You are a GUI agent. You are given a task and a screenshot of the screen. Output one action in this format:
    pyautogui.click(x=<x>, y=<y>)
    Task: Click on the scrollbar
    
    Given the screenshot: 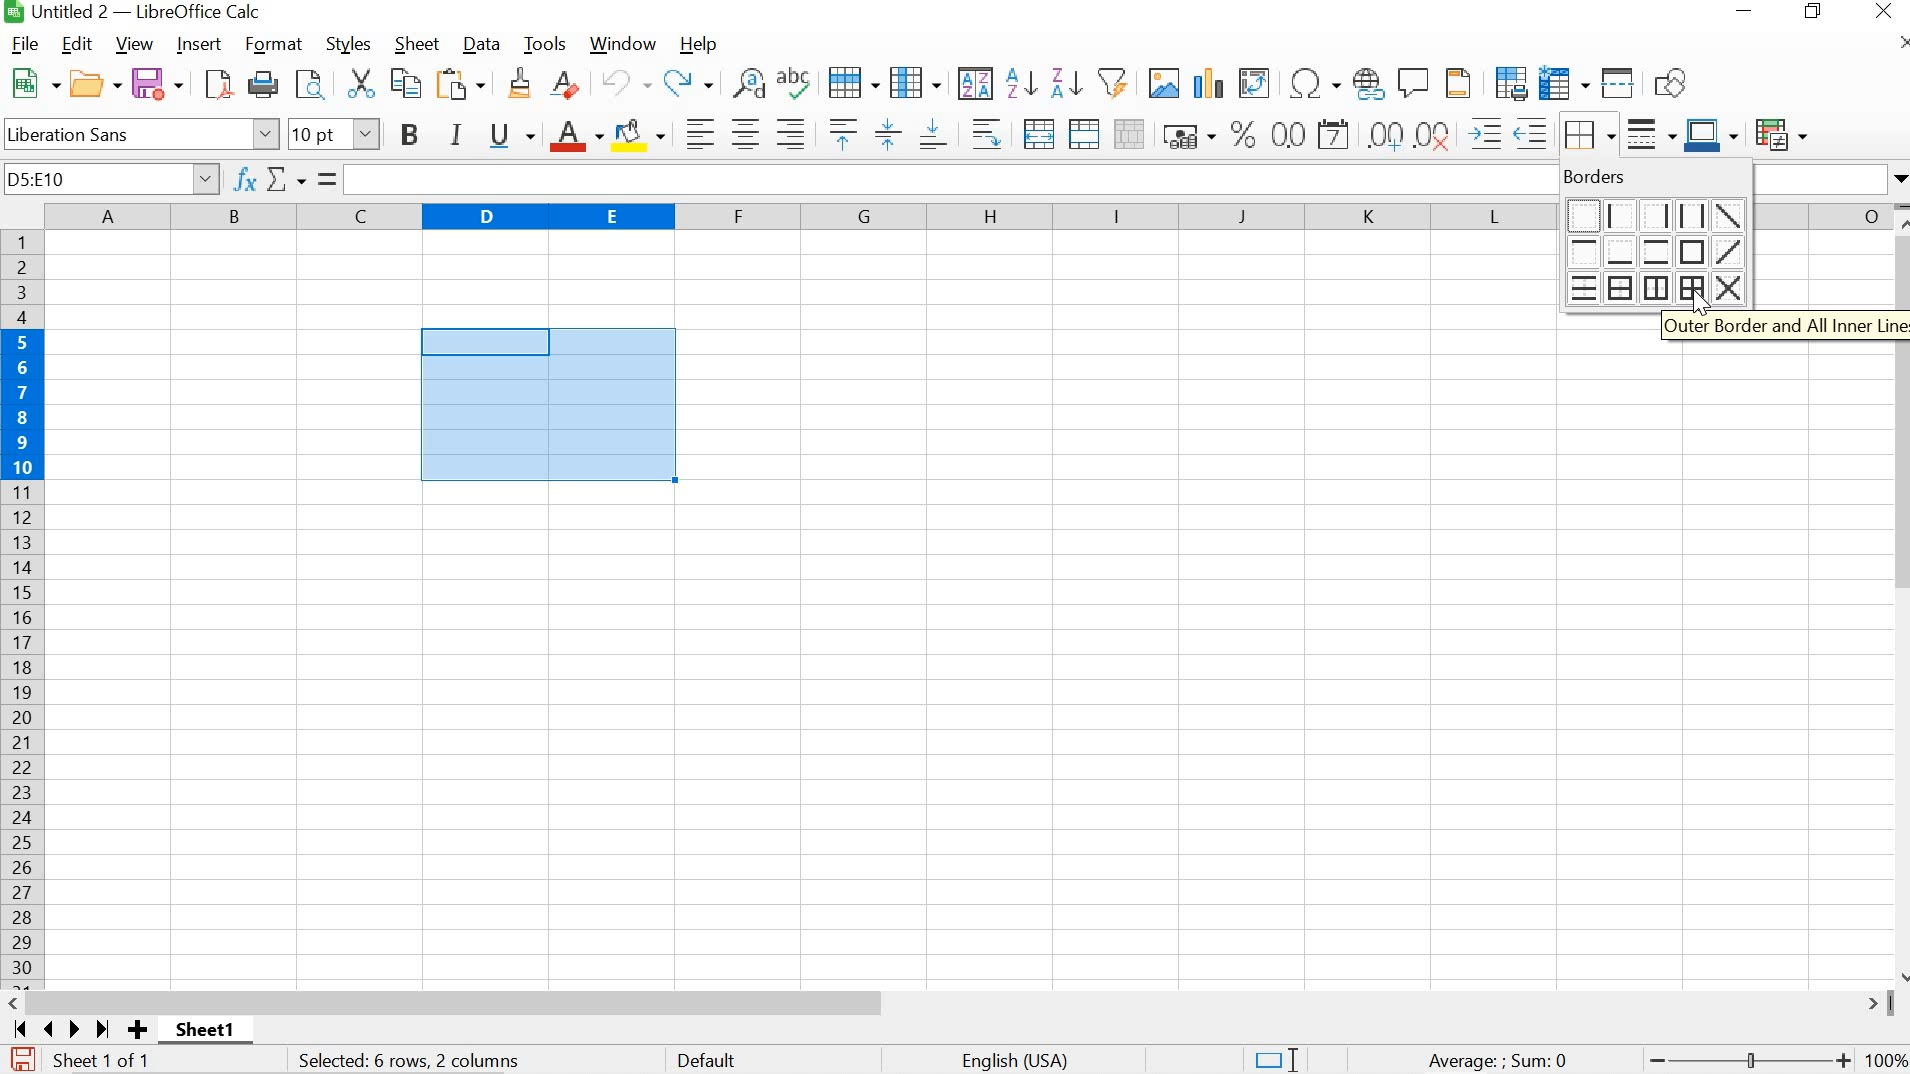 What is the action you would take?
    pyautogui.click(x=956, y=1003)
    